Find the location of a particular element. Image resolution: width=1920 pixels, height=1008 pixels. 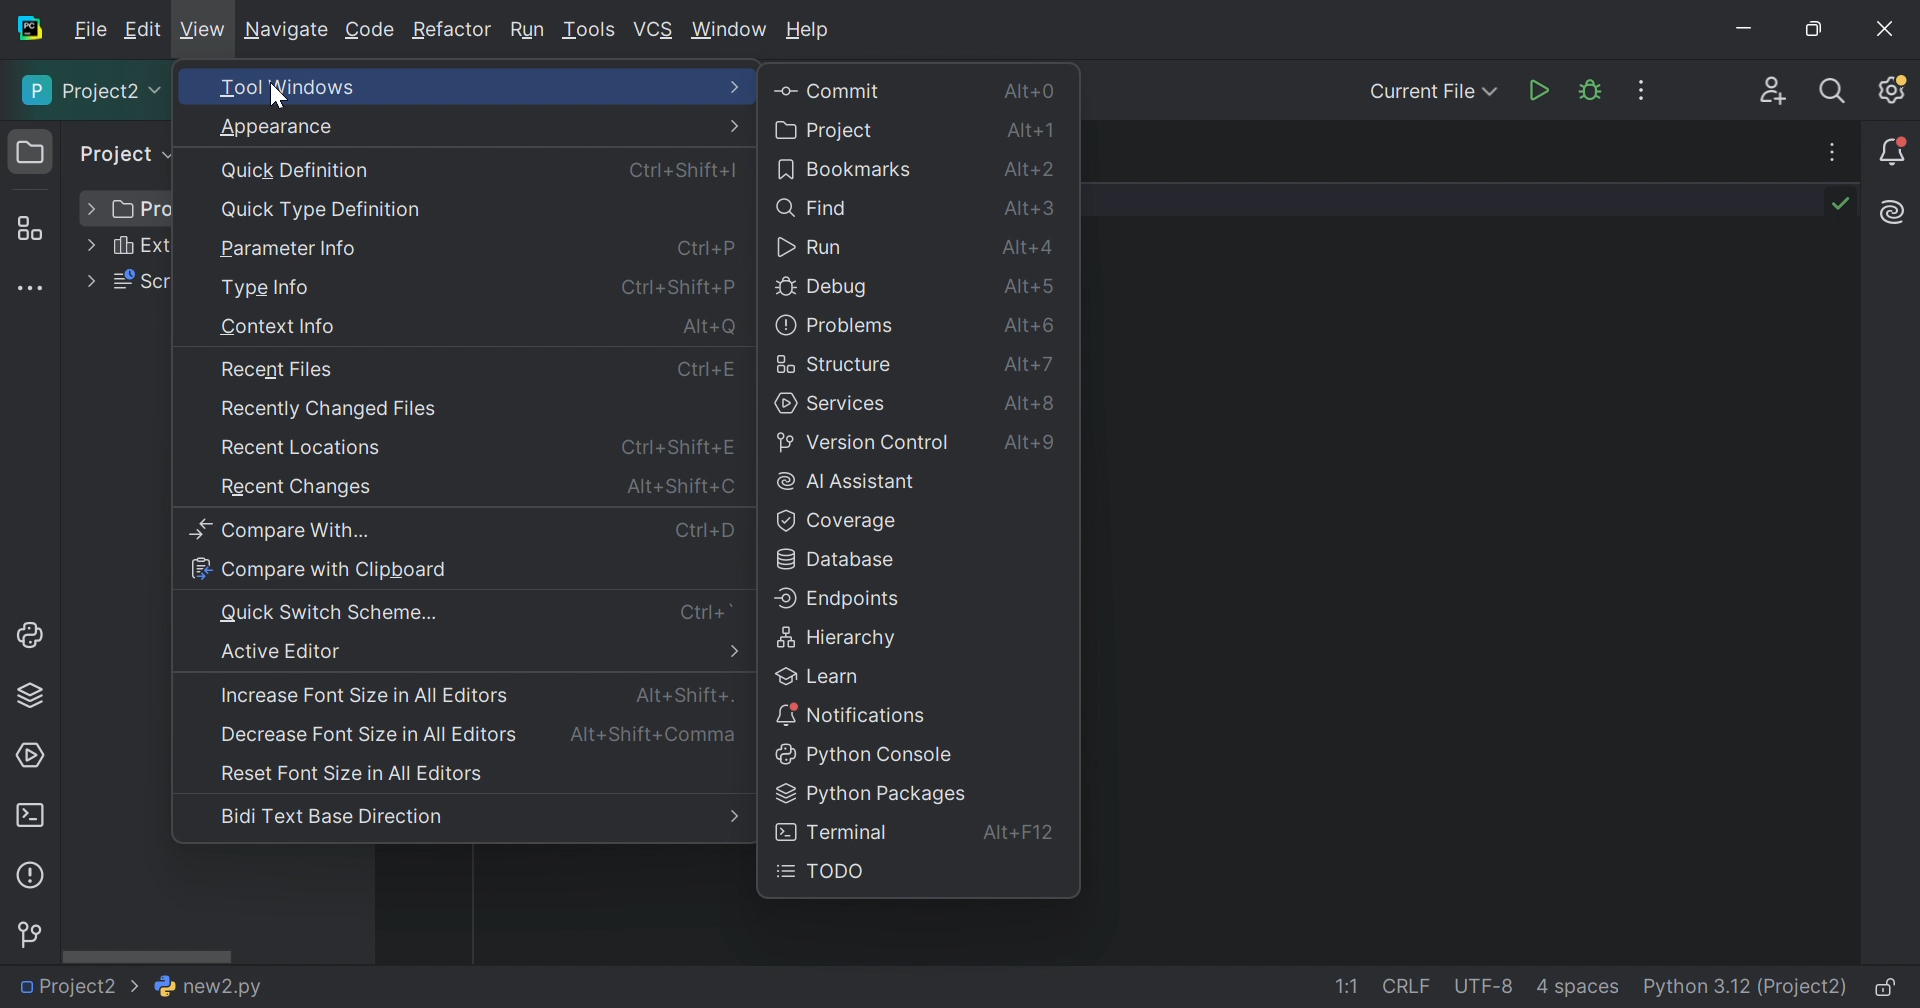

Ctrl+D is located at coordinates (706, 535).